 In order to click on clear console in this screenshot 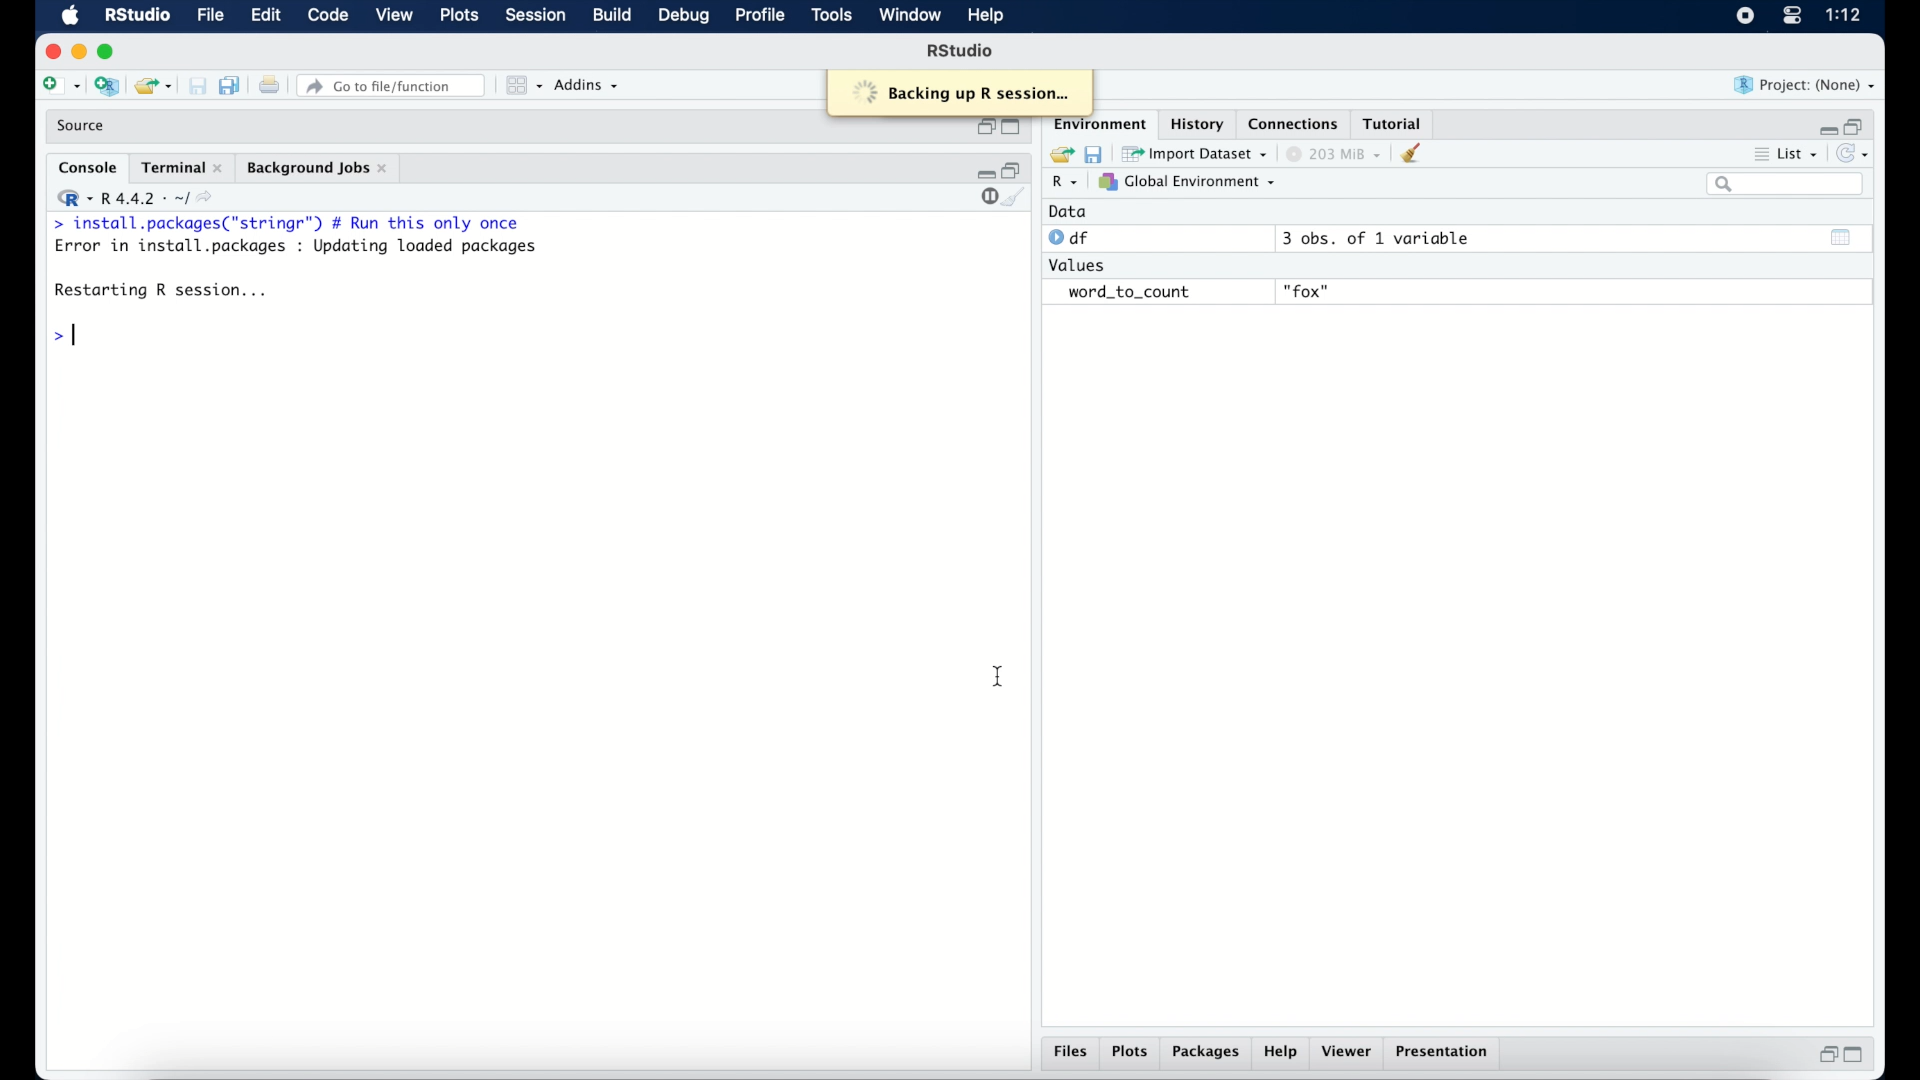, I will do `click(1416, 153)`.